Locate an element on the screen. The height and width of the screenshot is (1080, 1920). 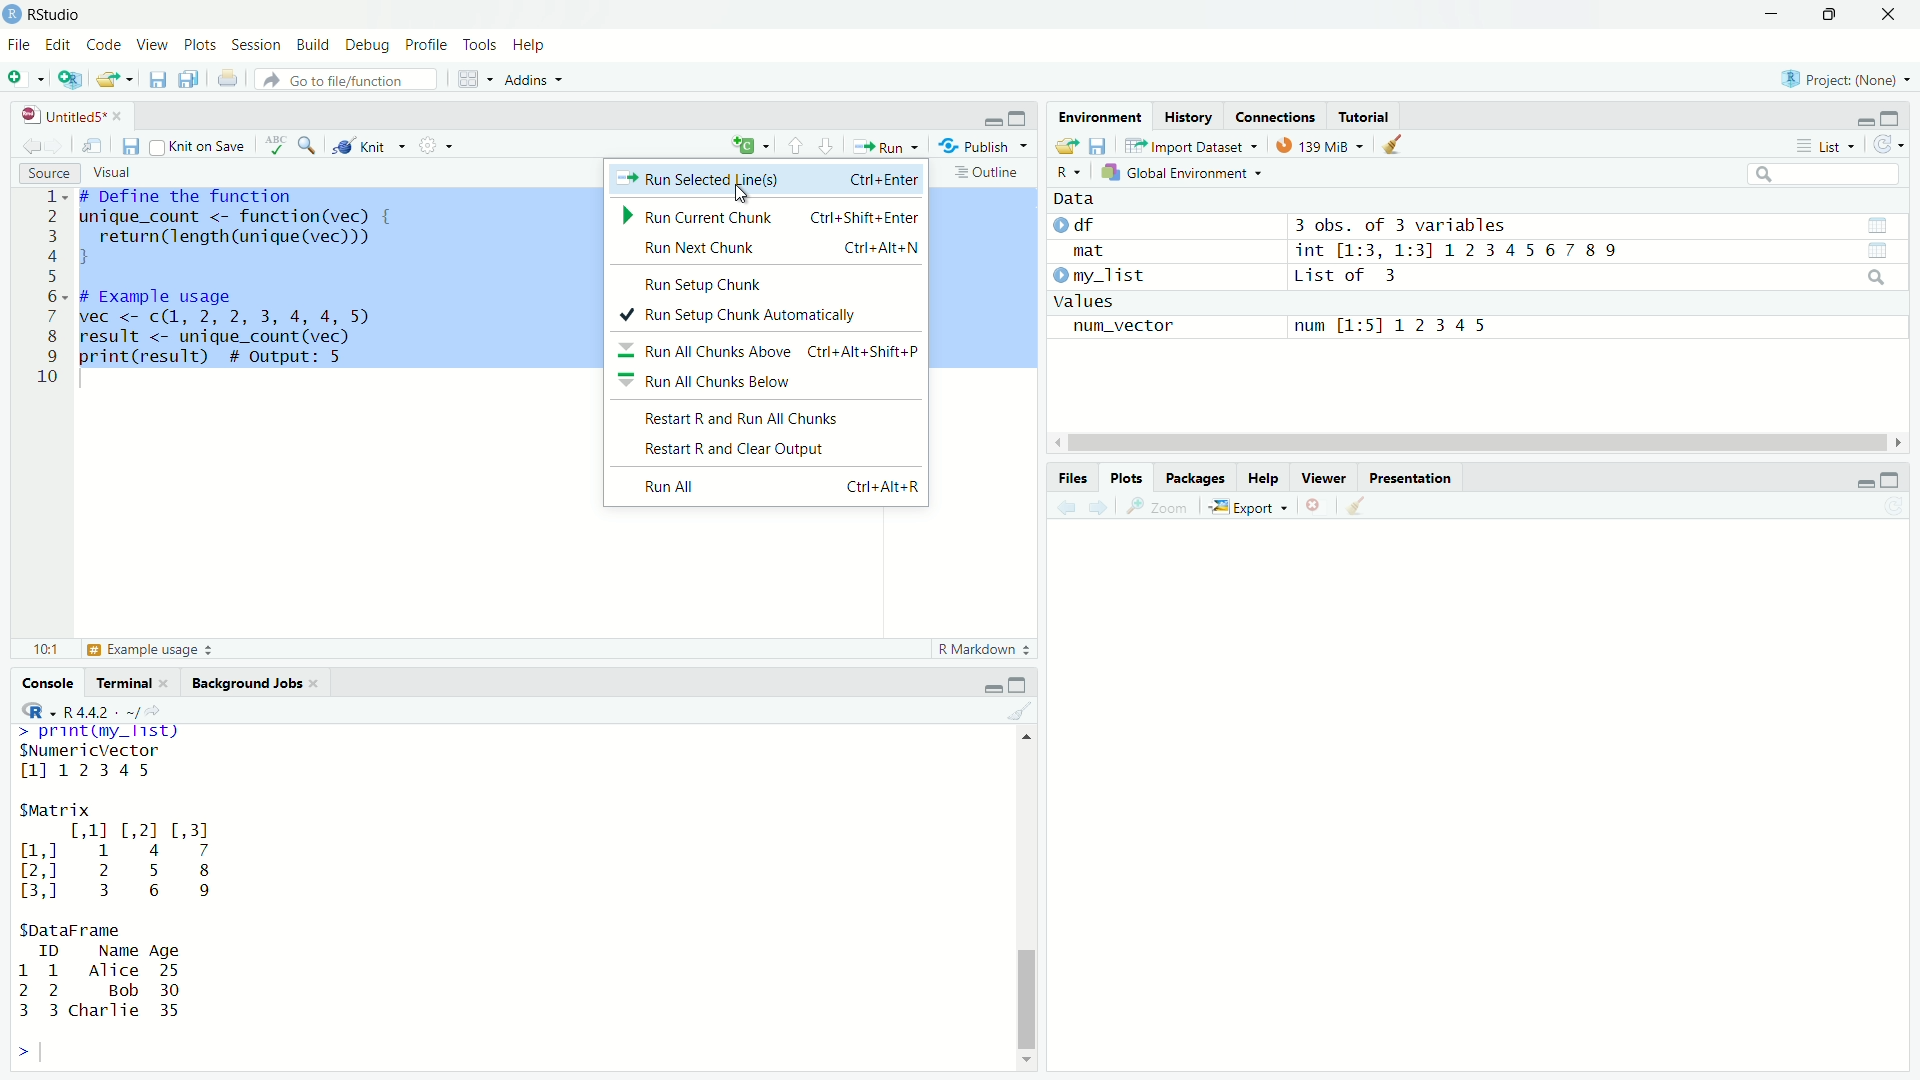
Addins is located at coordinates (531, 80).